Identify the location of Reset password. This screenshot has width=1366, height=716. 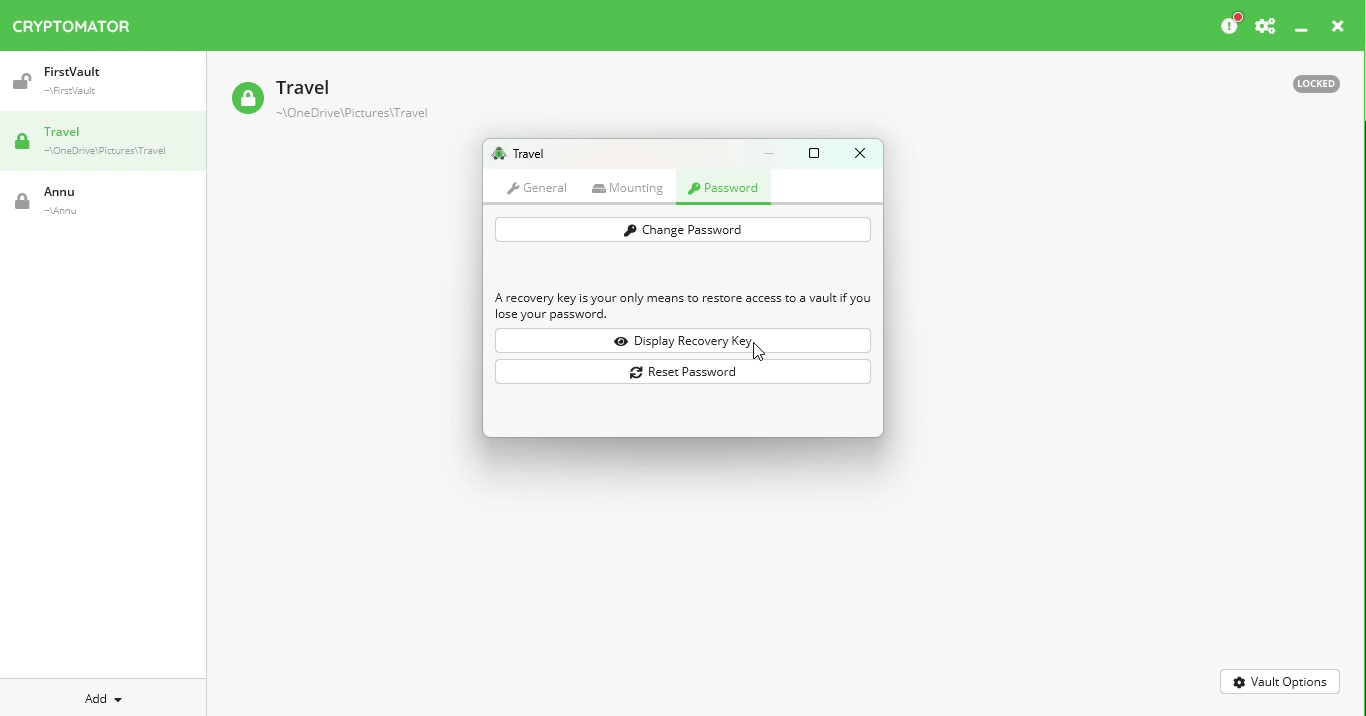
(685, 371).